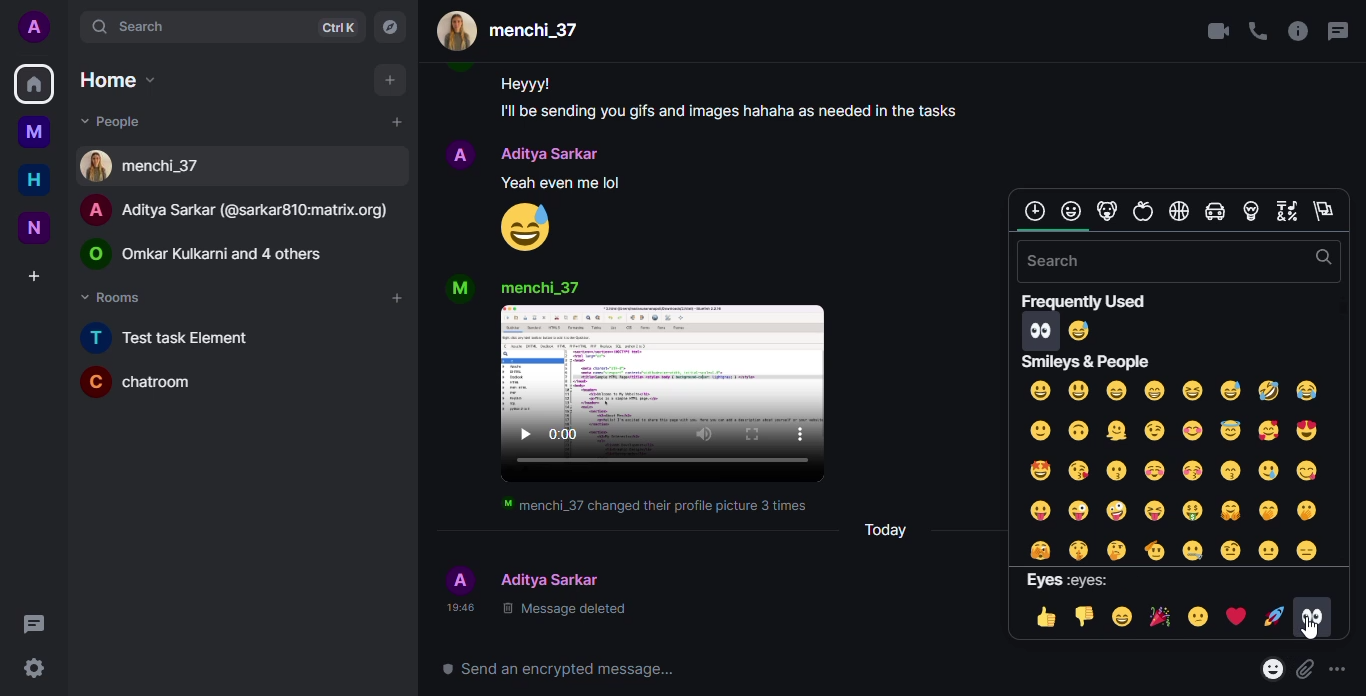 Image resolution: width=1366 pixels, height=696 pixels. Describe the element at coordinates (1296, 32) in the screenshot. I see `info` at that location.